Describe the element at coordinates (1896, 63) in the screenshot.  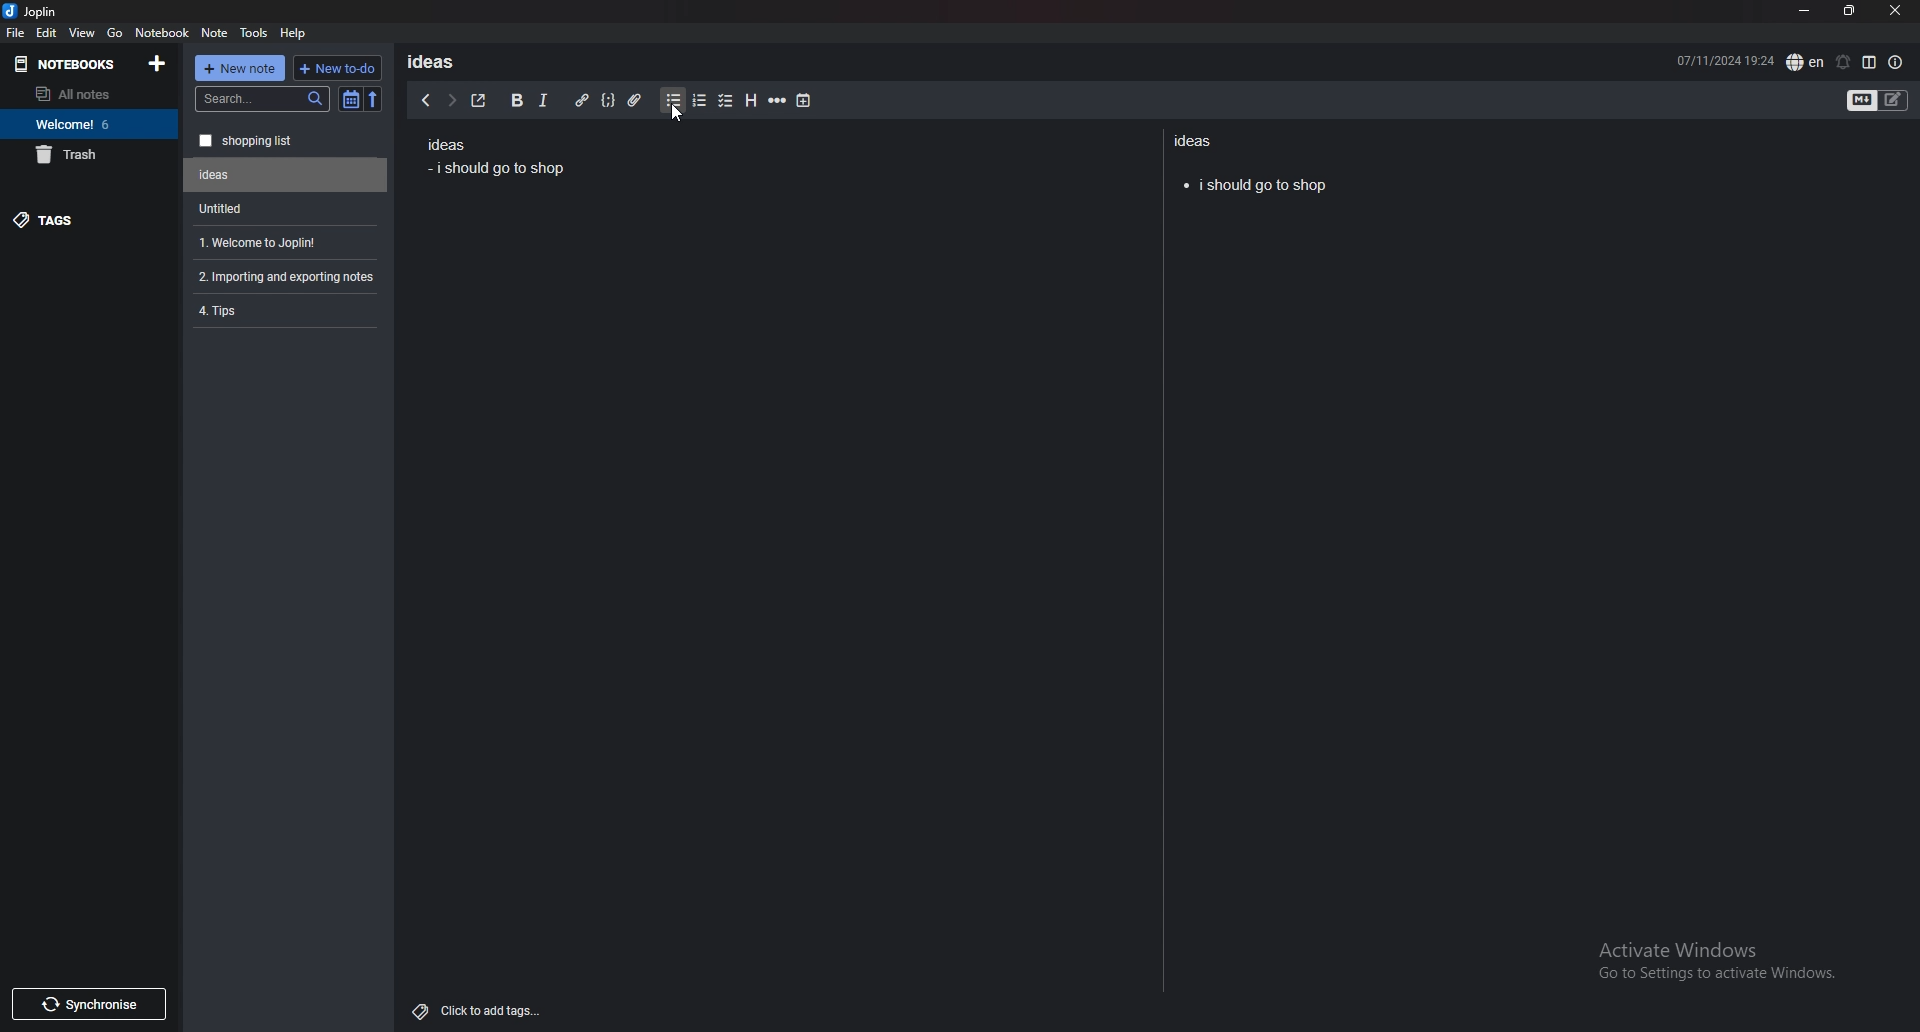
I see `note properties` at that location.